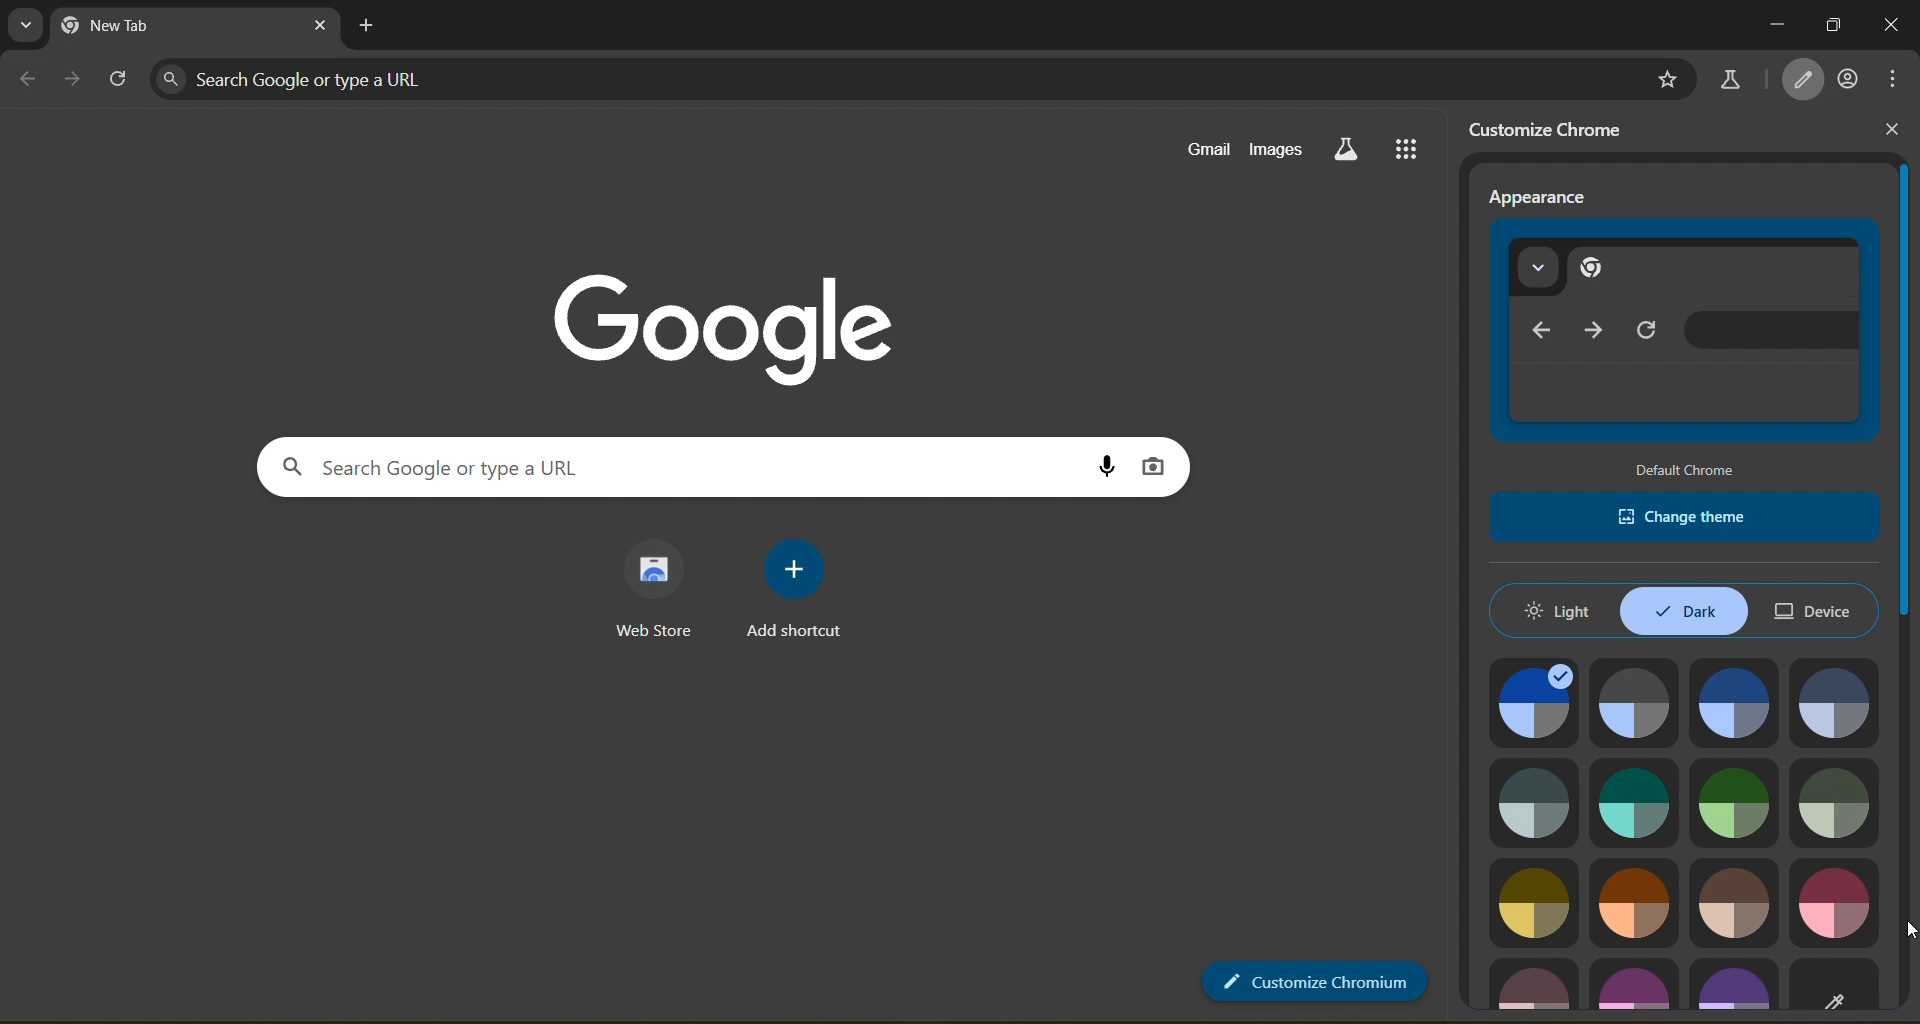  Describe the element at coordinates (1103, 461) in the screenshot. I see `voice search` at that location.